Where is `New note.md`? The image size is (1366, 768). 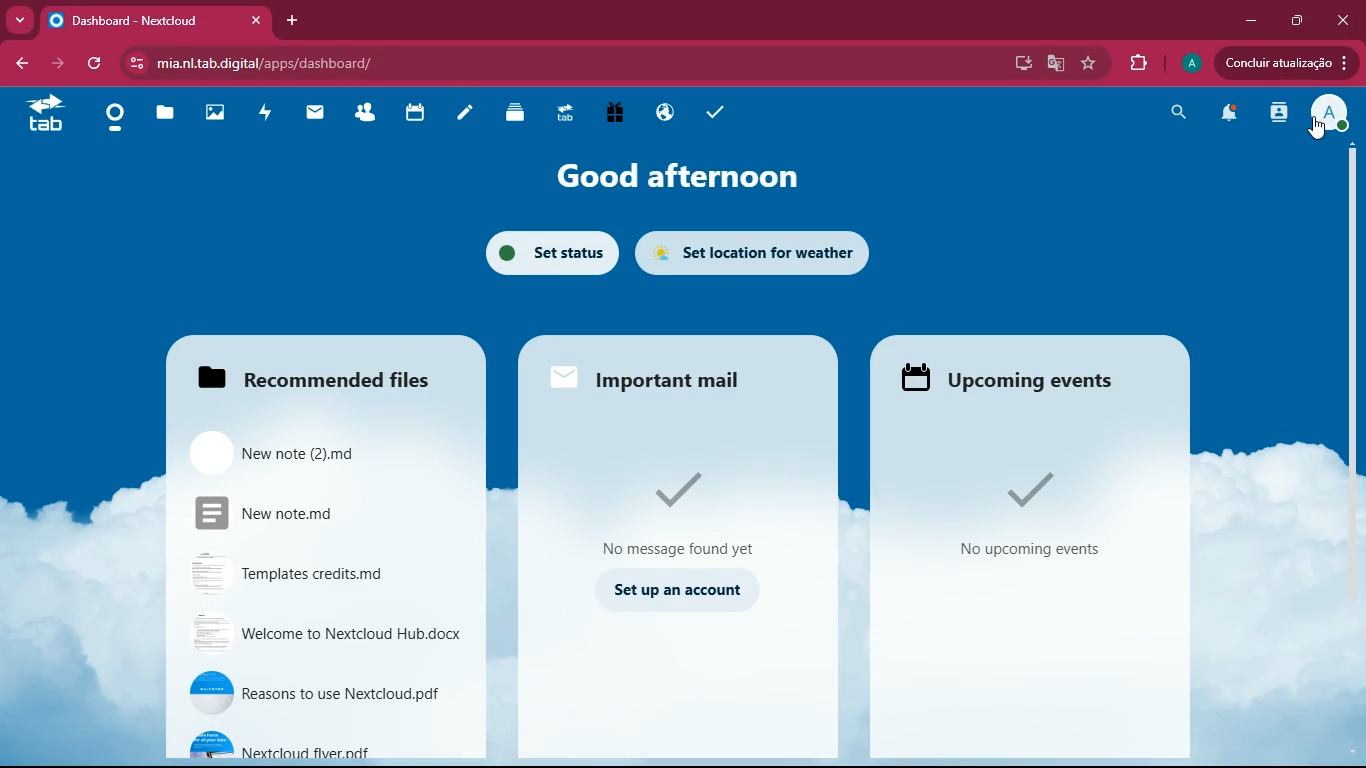
New note.md is located at coordinates (309, 515).